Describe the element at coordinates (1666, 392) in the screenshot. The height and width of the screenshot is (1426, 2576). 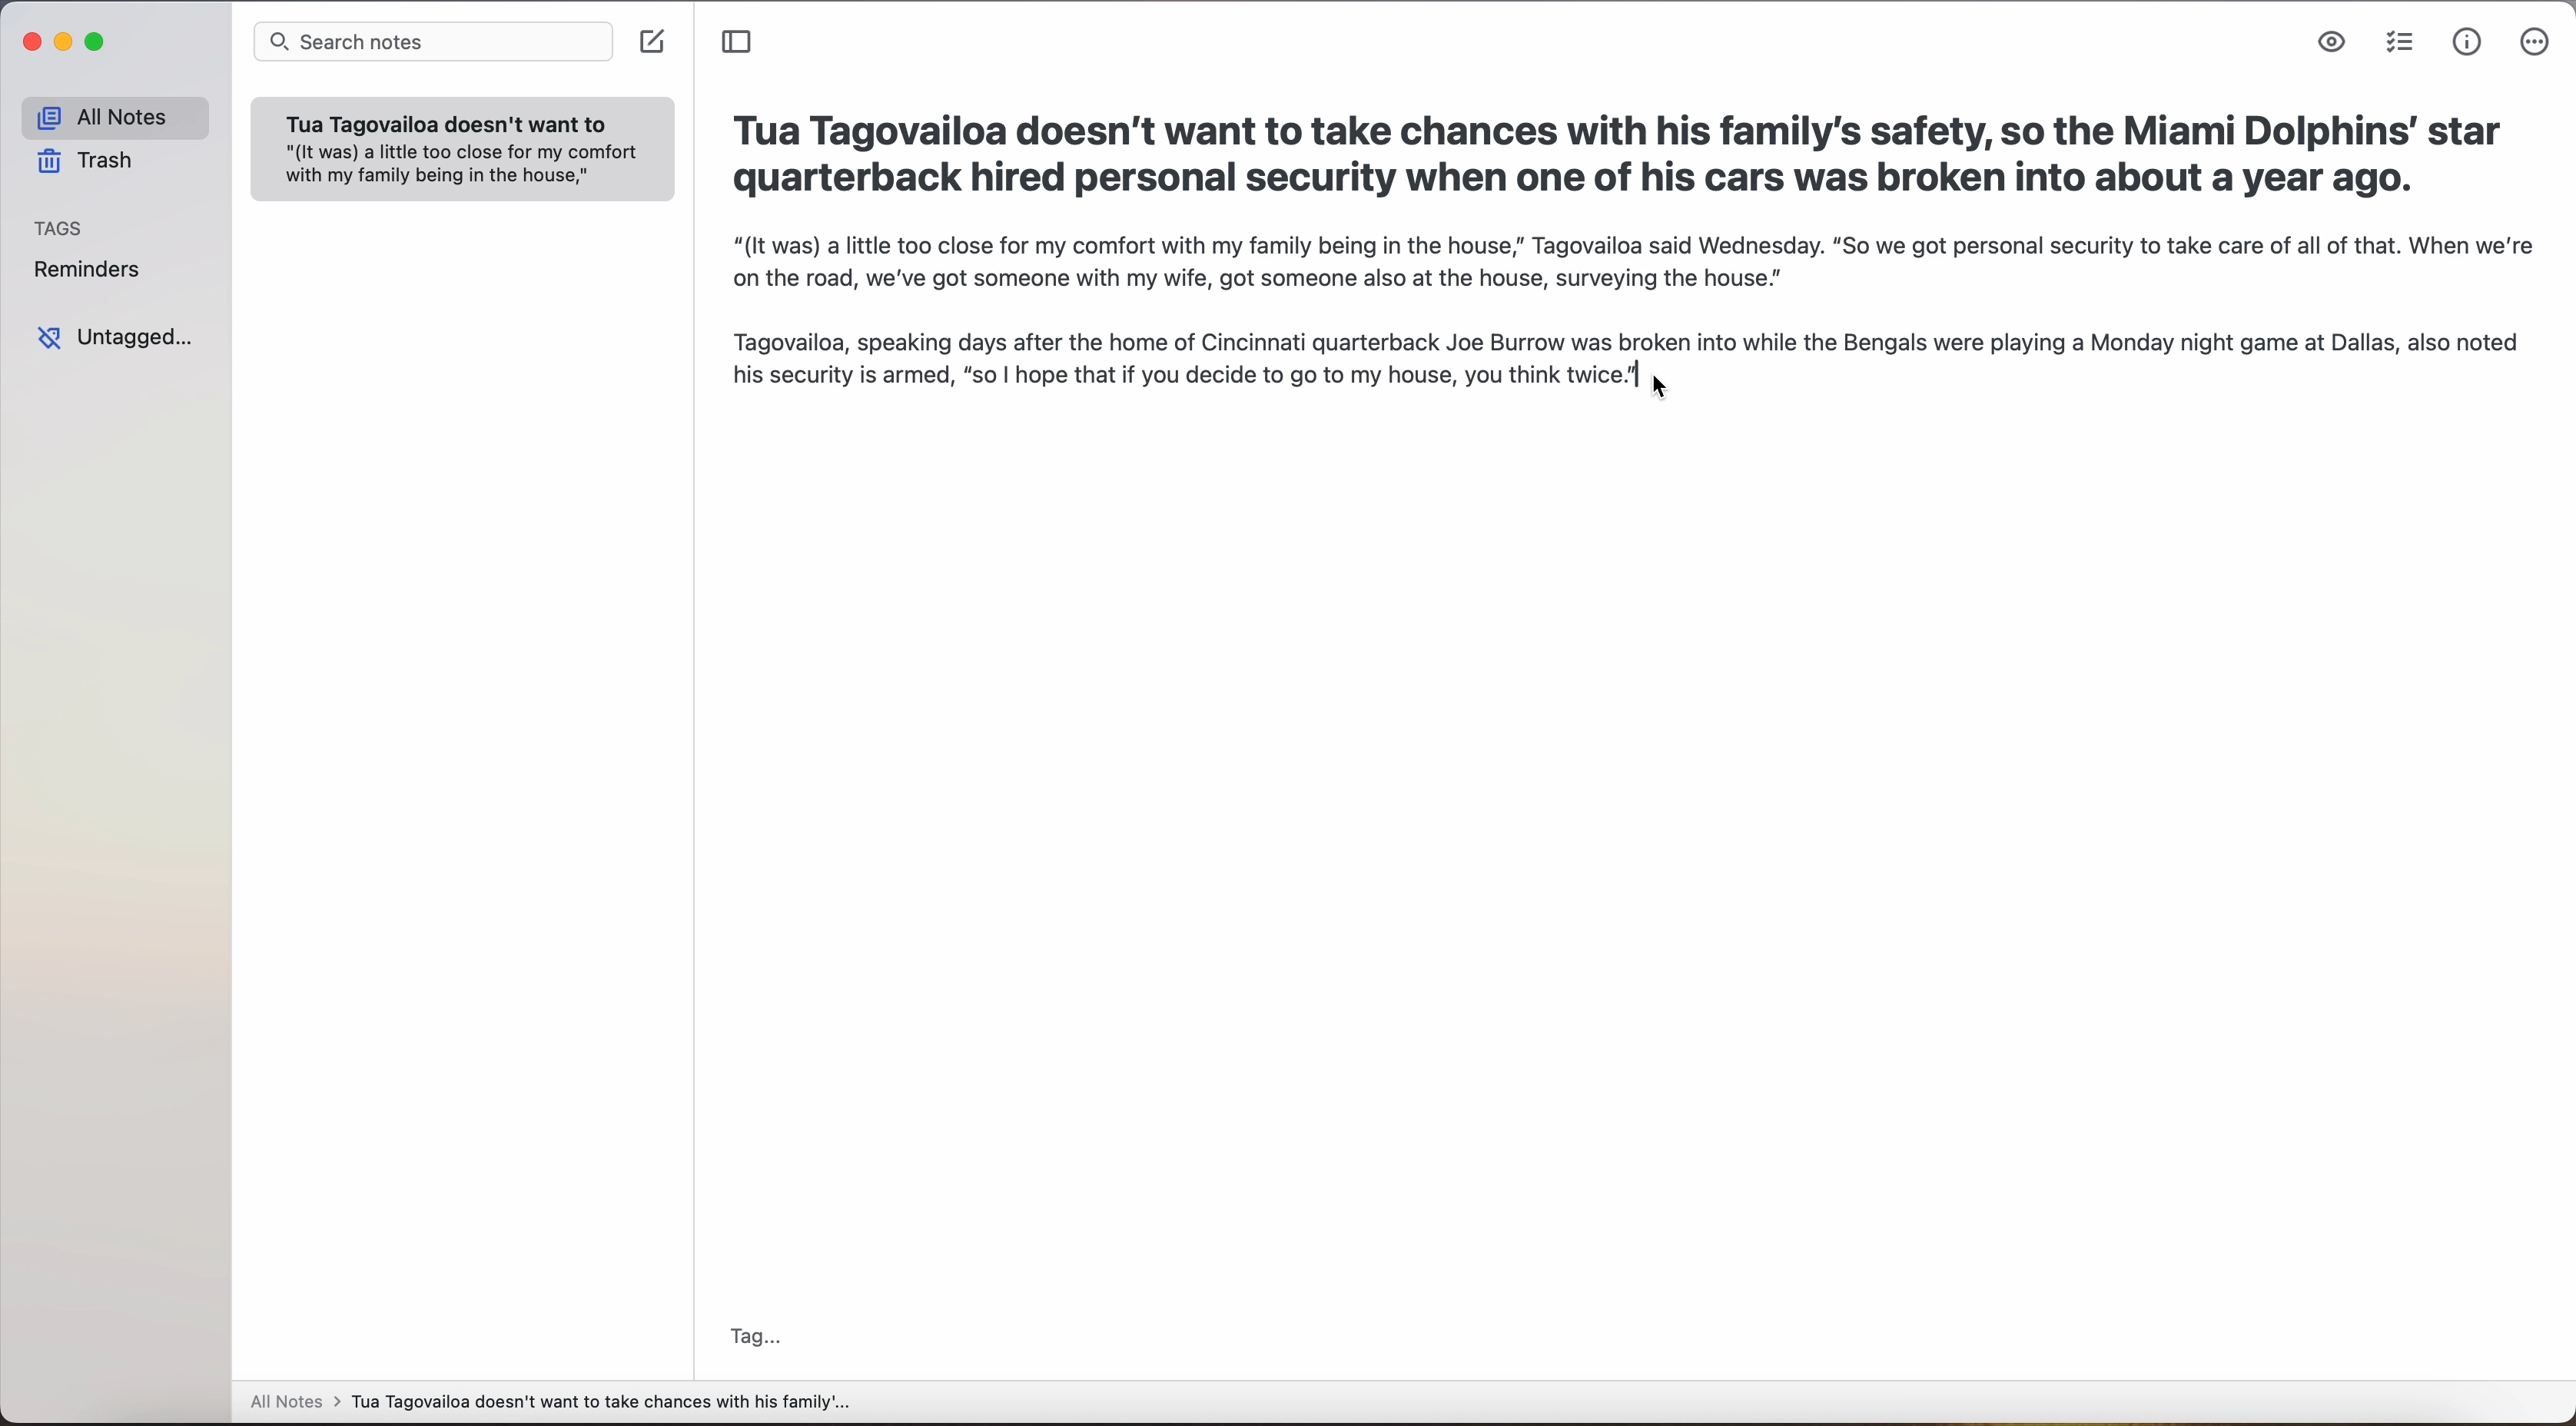
I see `cursor` at that location.